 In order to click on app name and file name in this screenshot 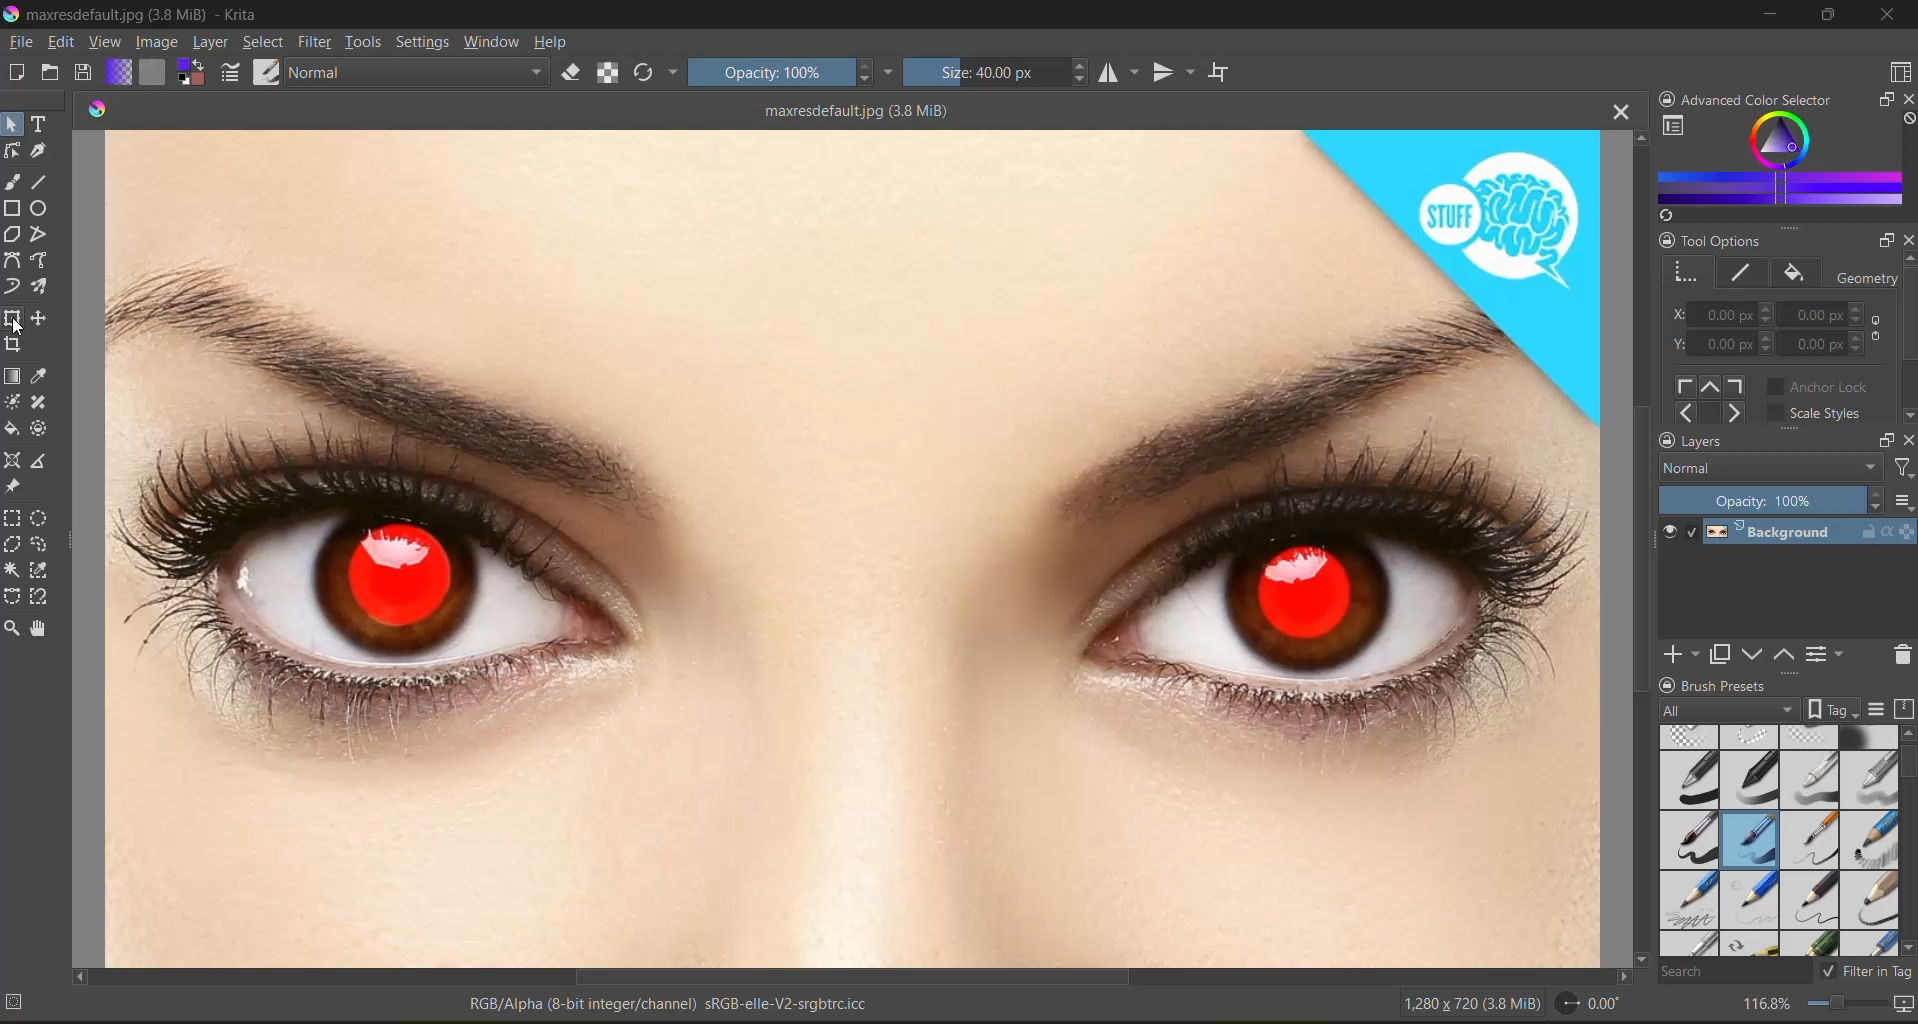, I will do `click(138, 16)`.